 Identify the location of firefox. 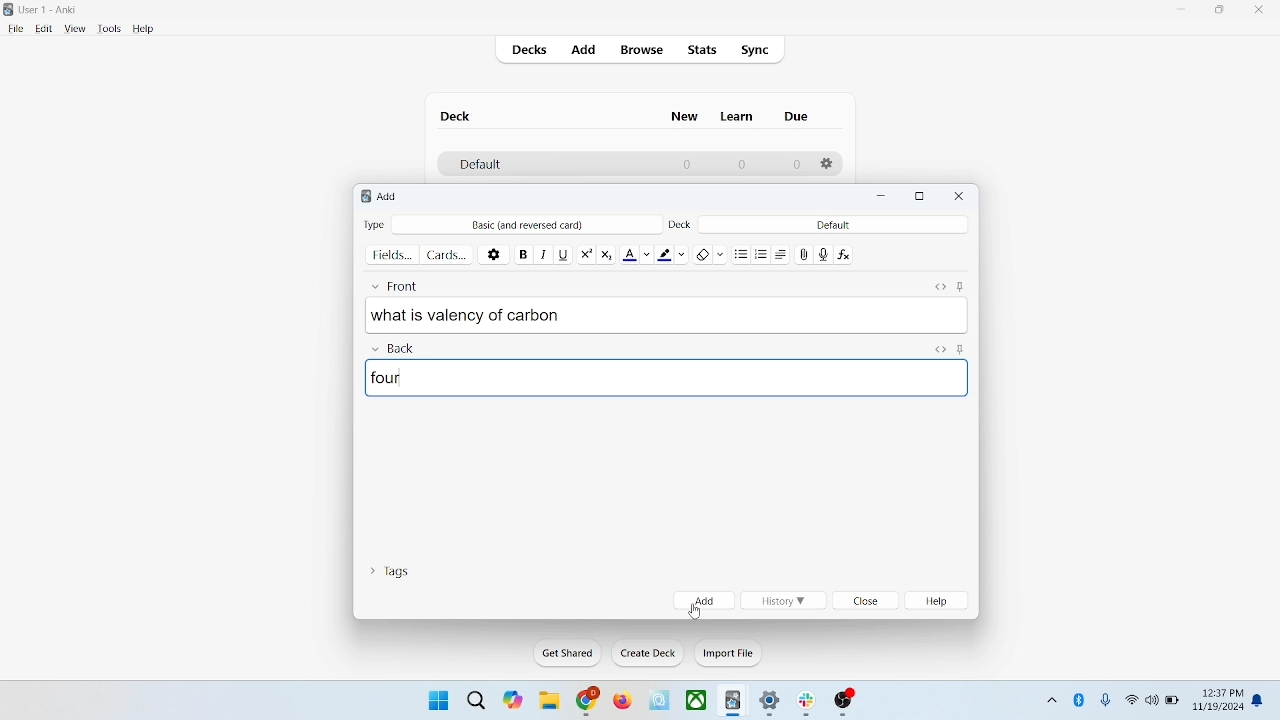
(622, 701).